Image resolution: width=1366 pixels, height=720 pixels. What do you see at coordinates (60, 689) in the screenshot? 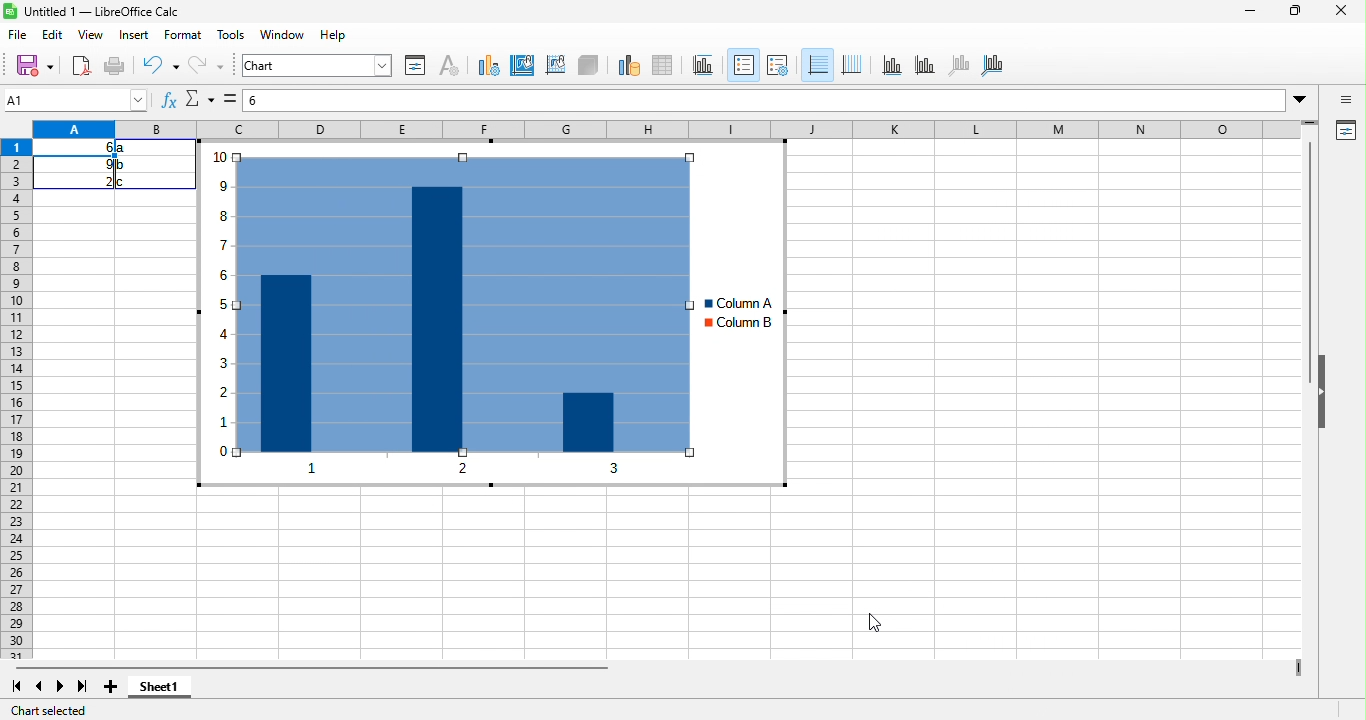
I see `next` at bounding box center [60, 689].